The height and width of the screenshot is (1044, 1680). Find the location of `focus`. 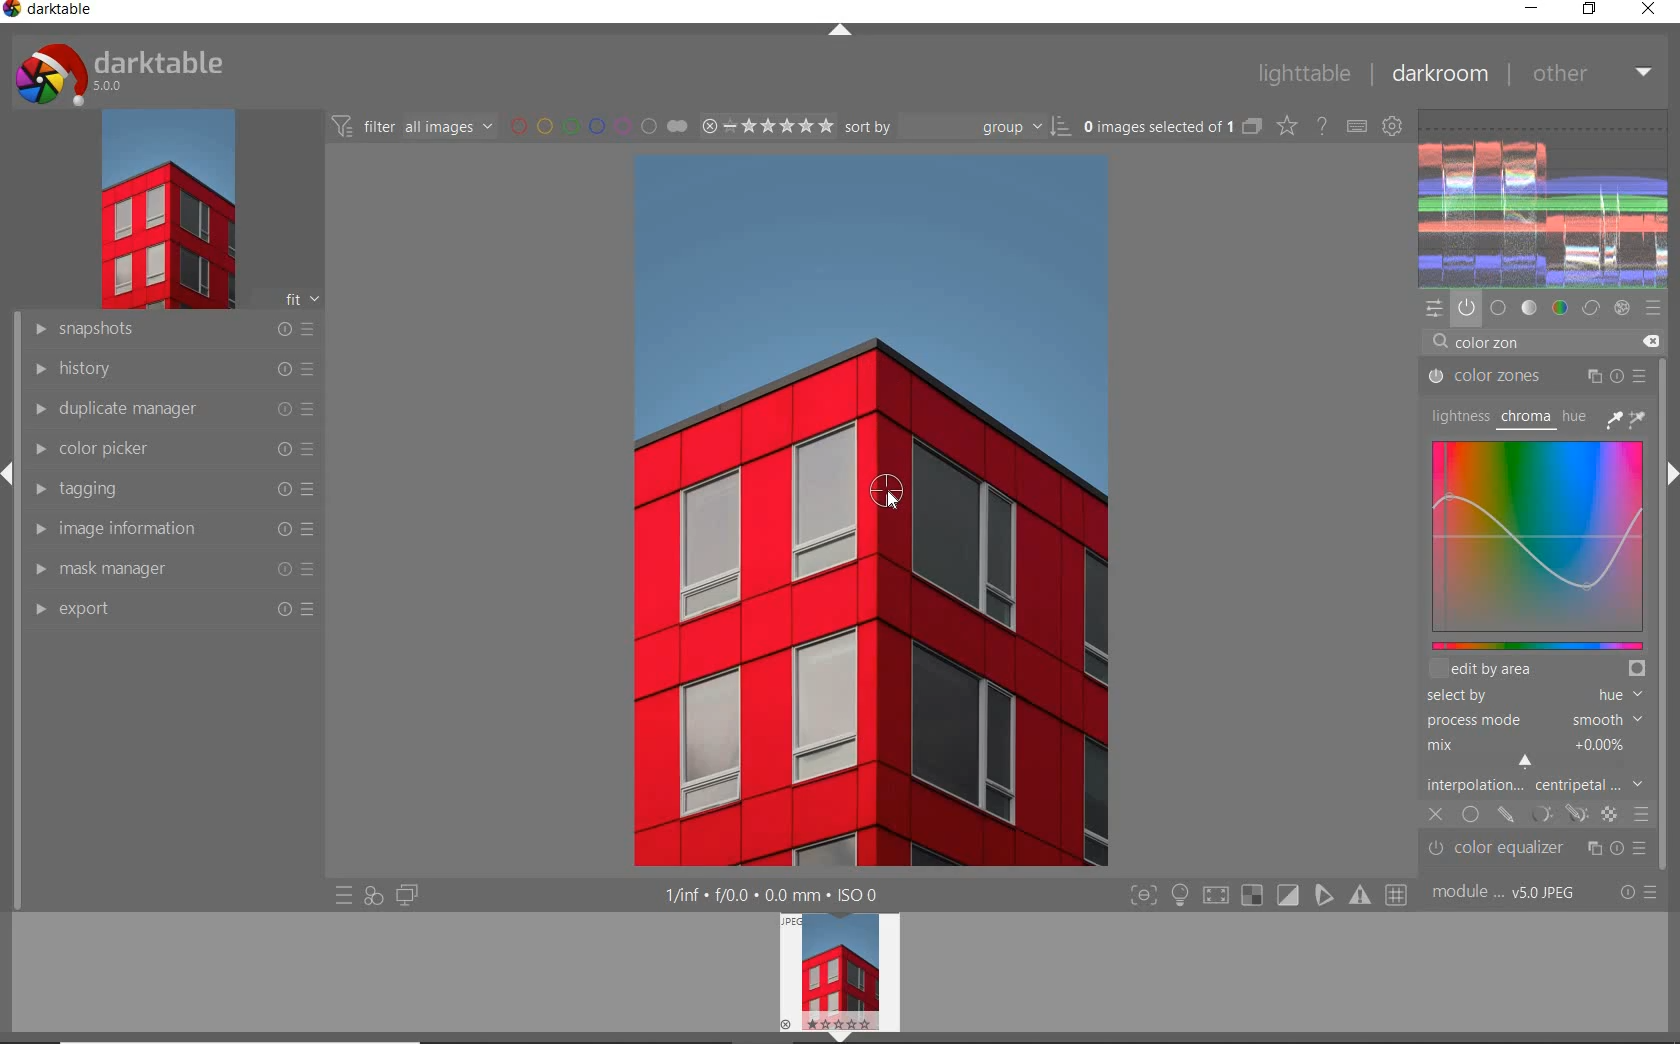

focus is located at coordinates (1139, 894).